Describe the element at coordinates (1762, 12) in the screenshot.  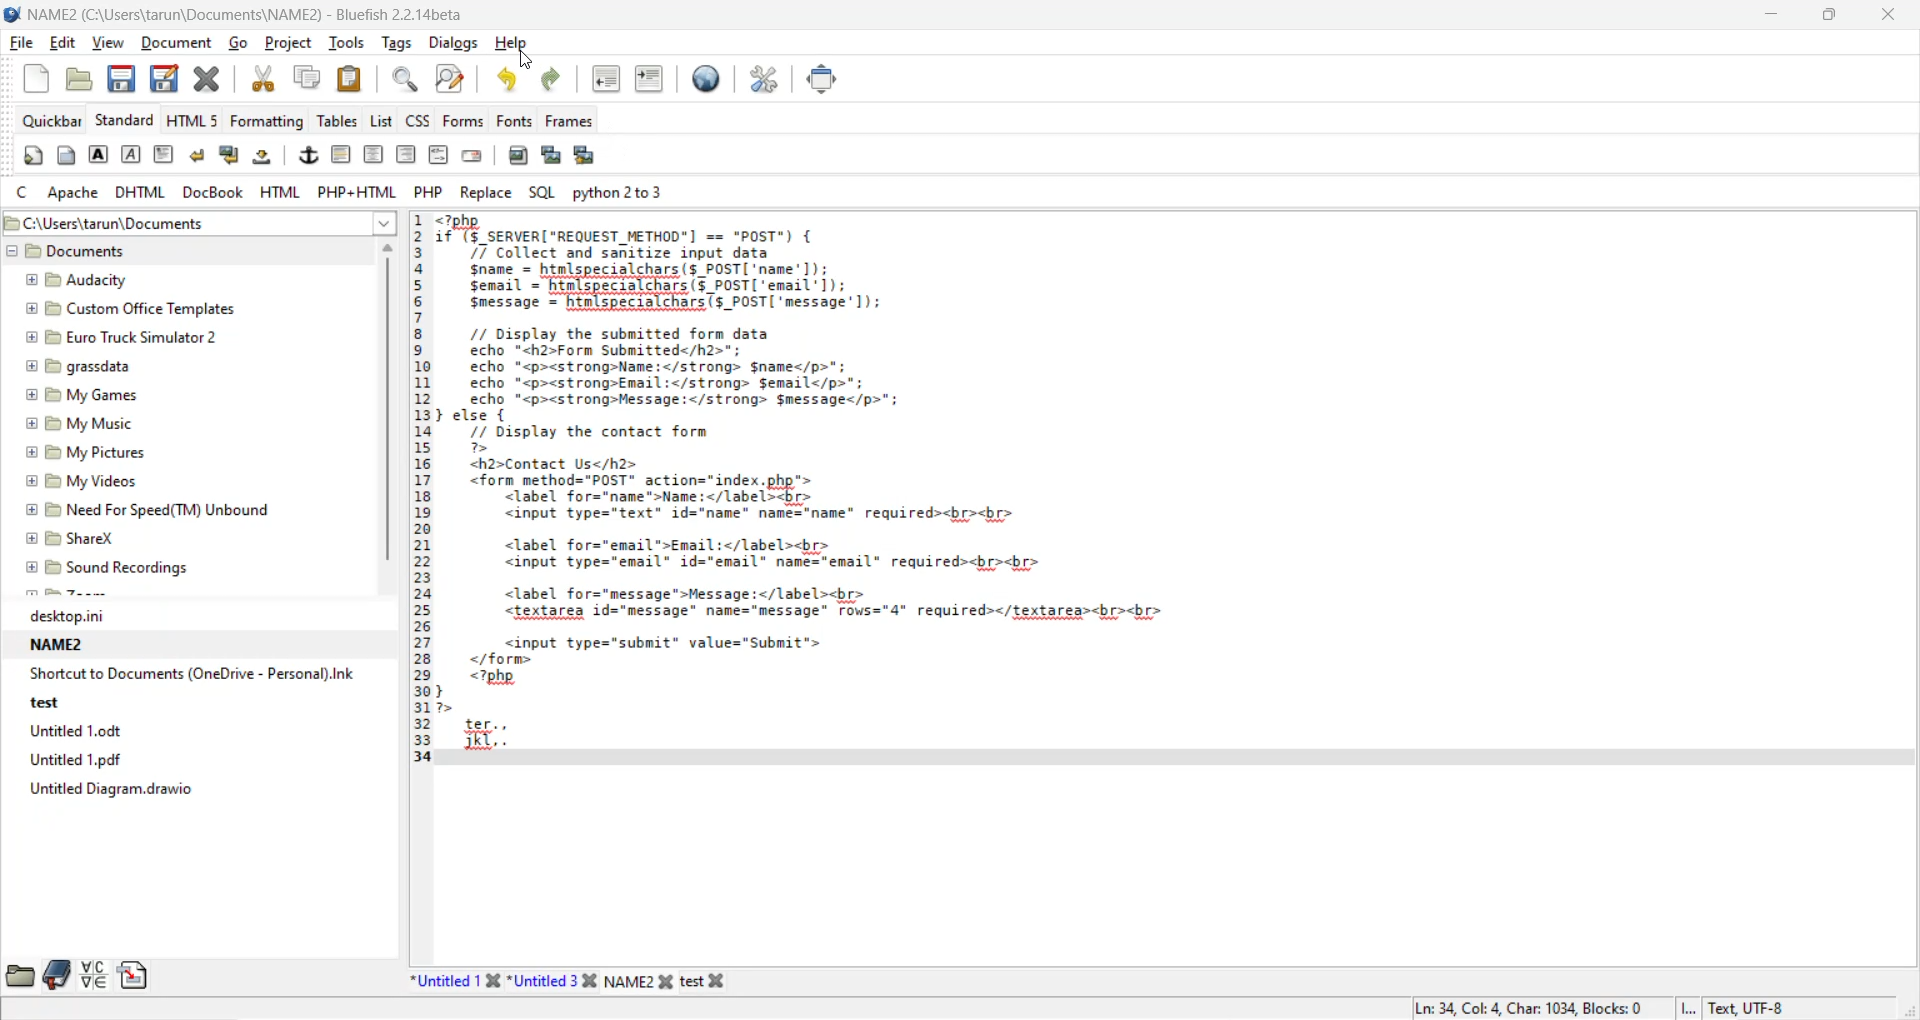
I see `minimize` at that location.